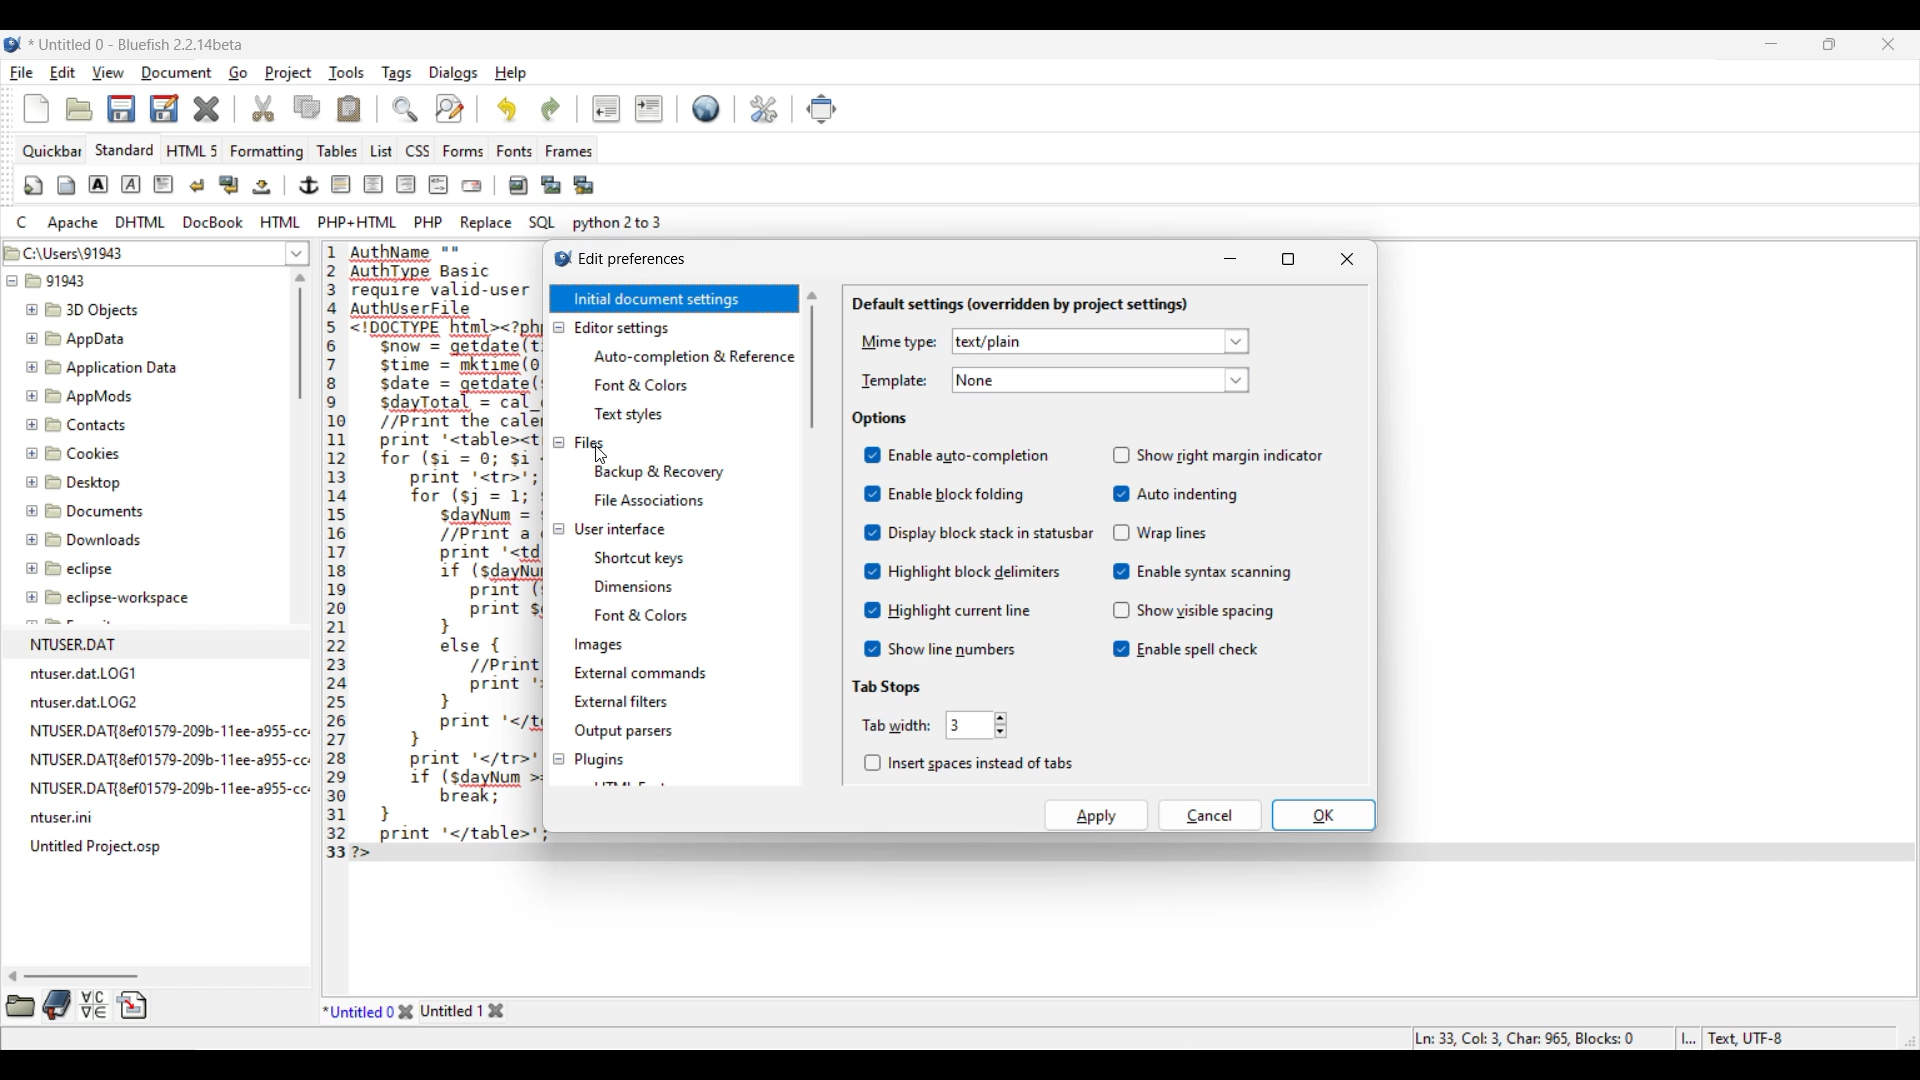 The height and width of the screenshot is (1080, 1920). I want to click on Section title, so click(879, 419).